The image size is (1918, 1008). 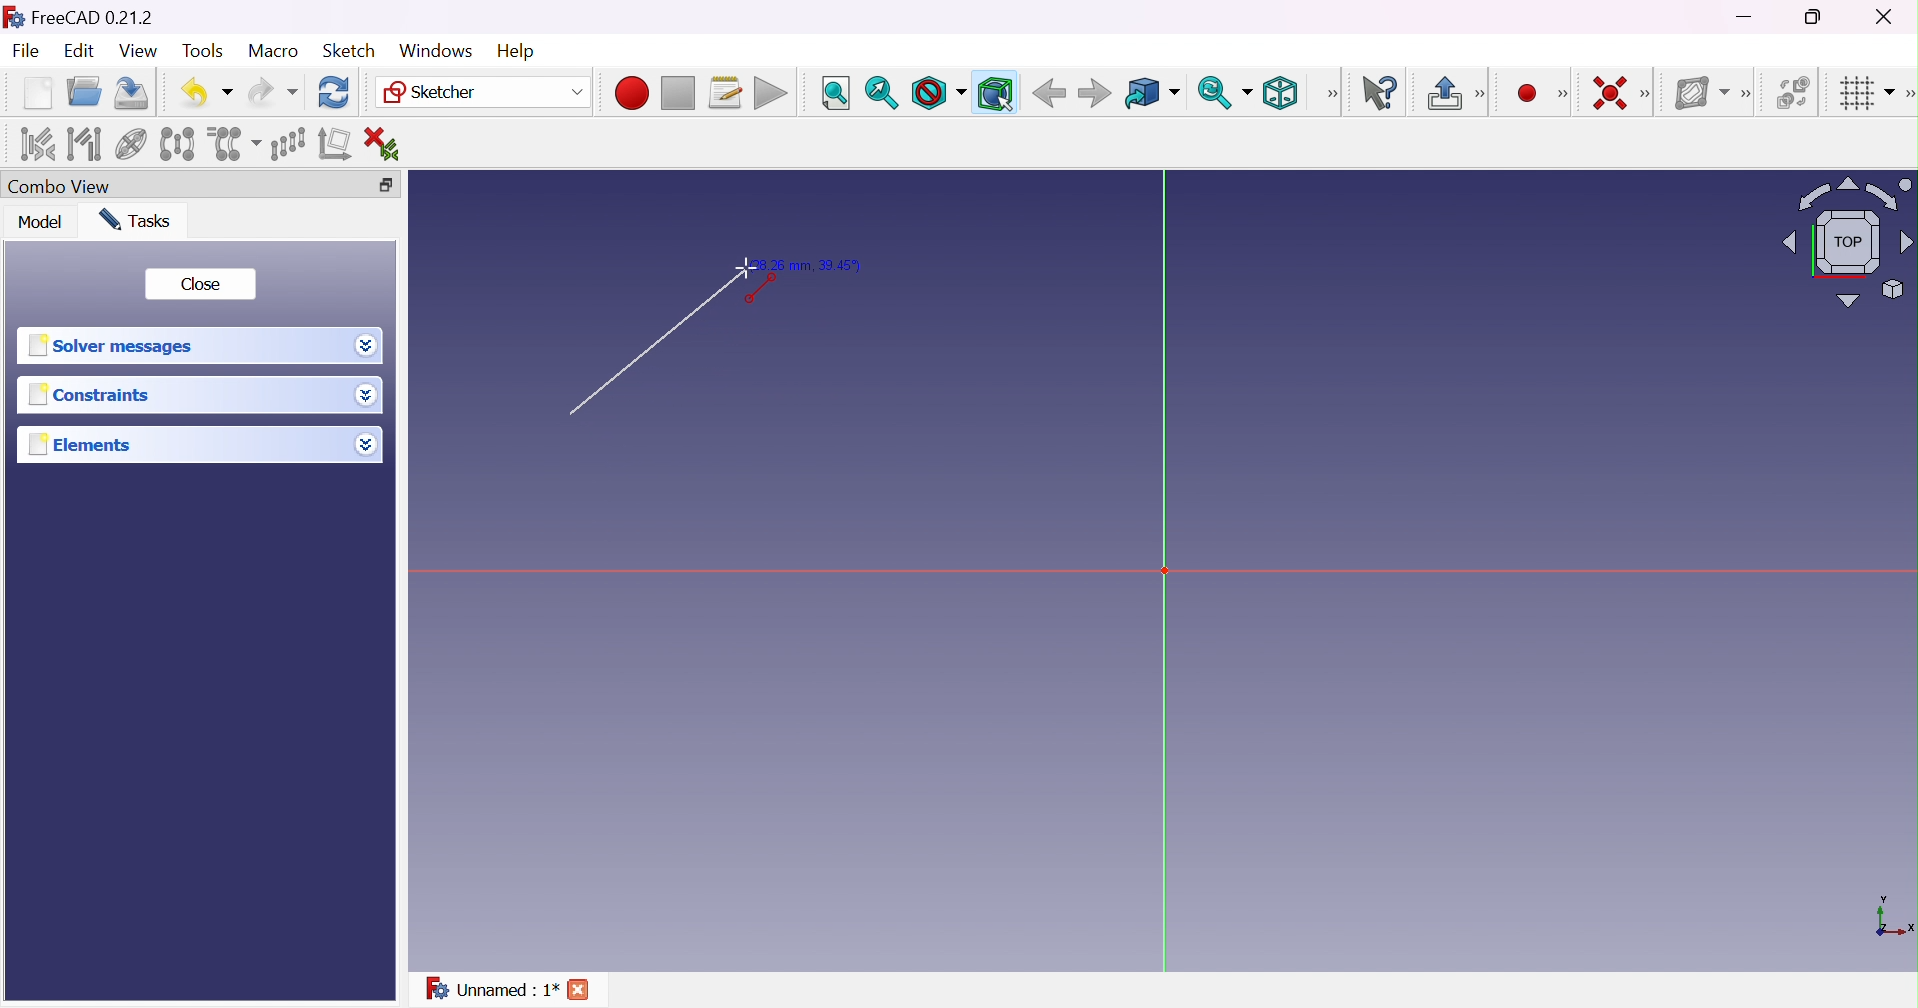 I want to click on [Sketcher constraints], so click(x=1649, y=94).